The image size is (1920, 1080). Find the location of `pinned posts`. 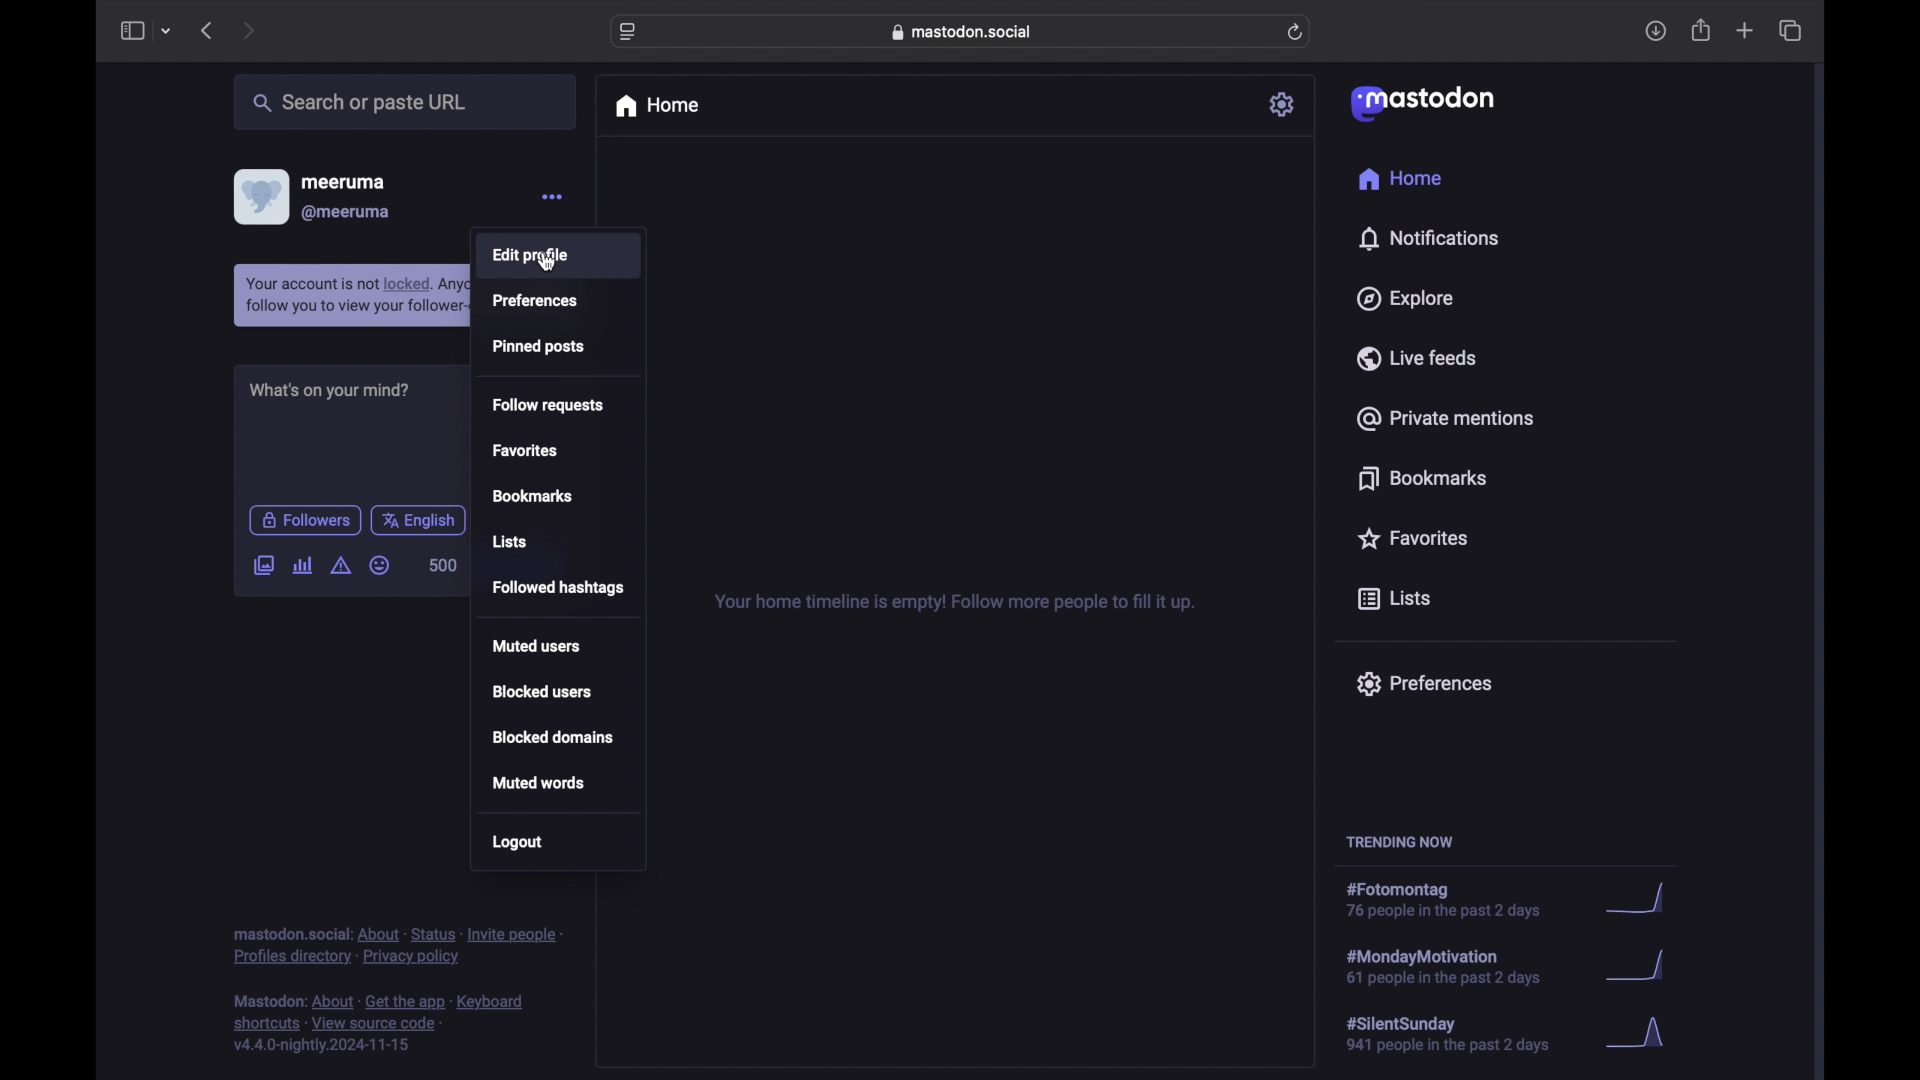

pinned posts is located at coordinates (539, 346).